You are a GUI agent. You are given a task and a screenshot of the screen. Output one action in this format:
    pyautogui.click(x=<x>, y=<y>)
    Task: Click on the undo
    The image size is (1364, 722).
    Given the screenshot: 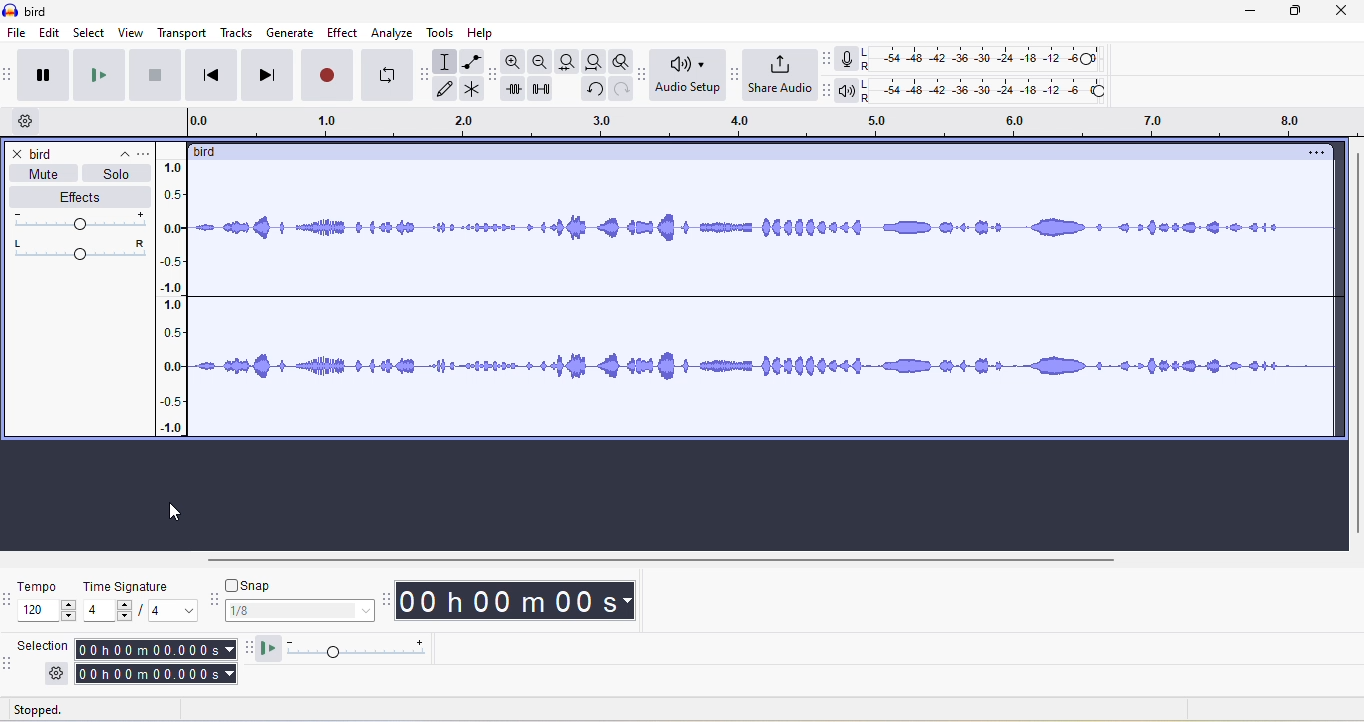 What is the action you would take?
    pyautogui.click(x=592, y=93)
    